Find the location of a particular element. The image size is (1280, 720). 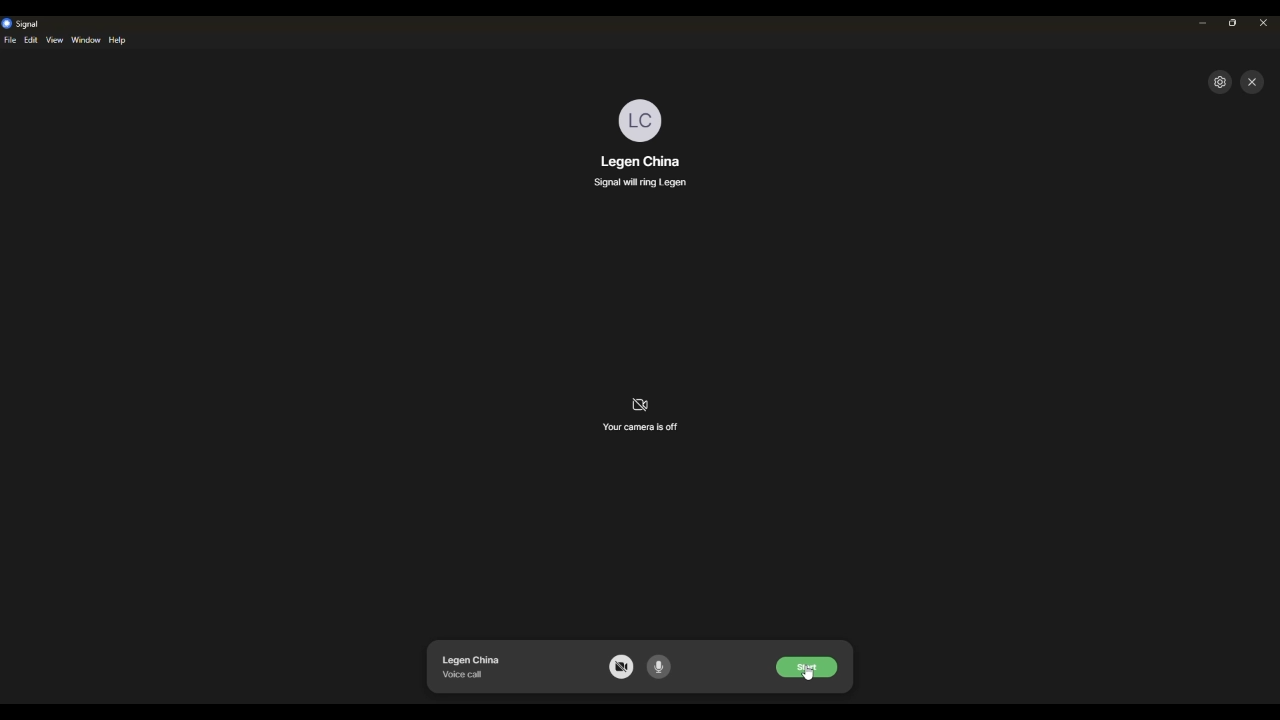

signal will ring is located at coordinates (645, 182).